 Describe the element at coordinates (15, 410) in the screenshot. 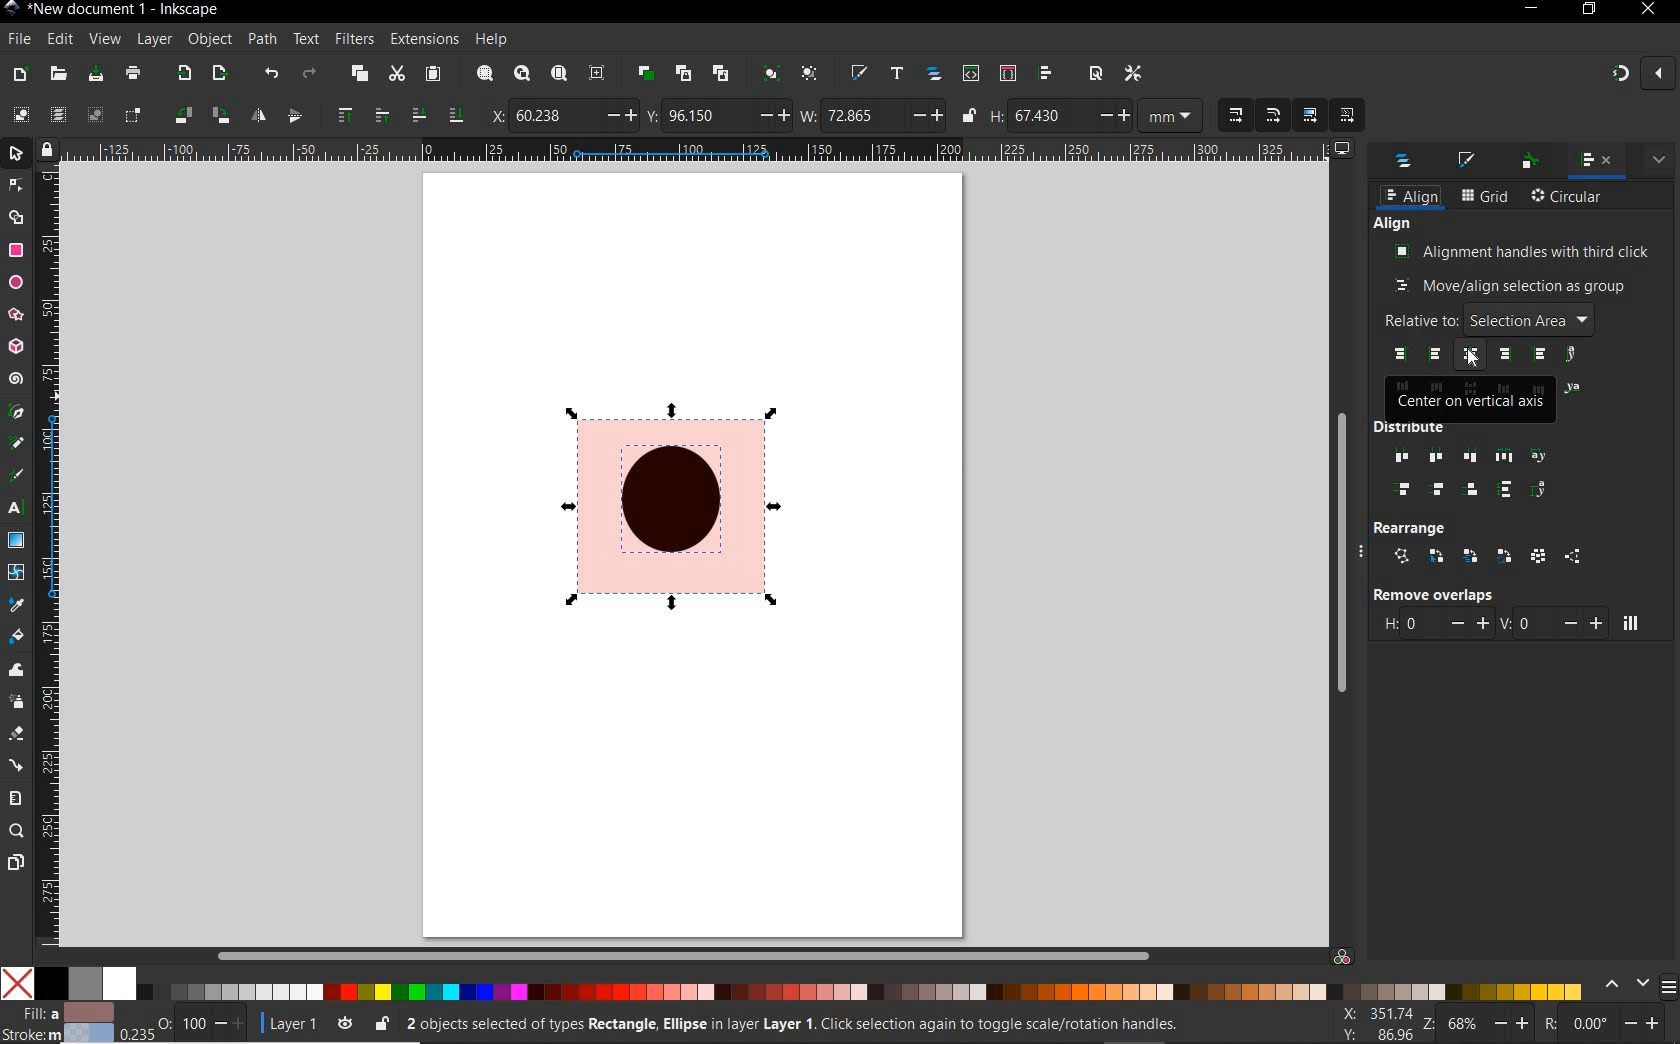

I see `pen tool` at that location.